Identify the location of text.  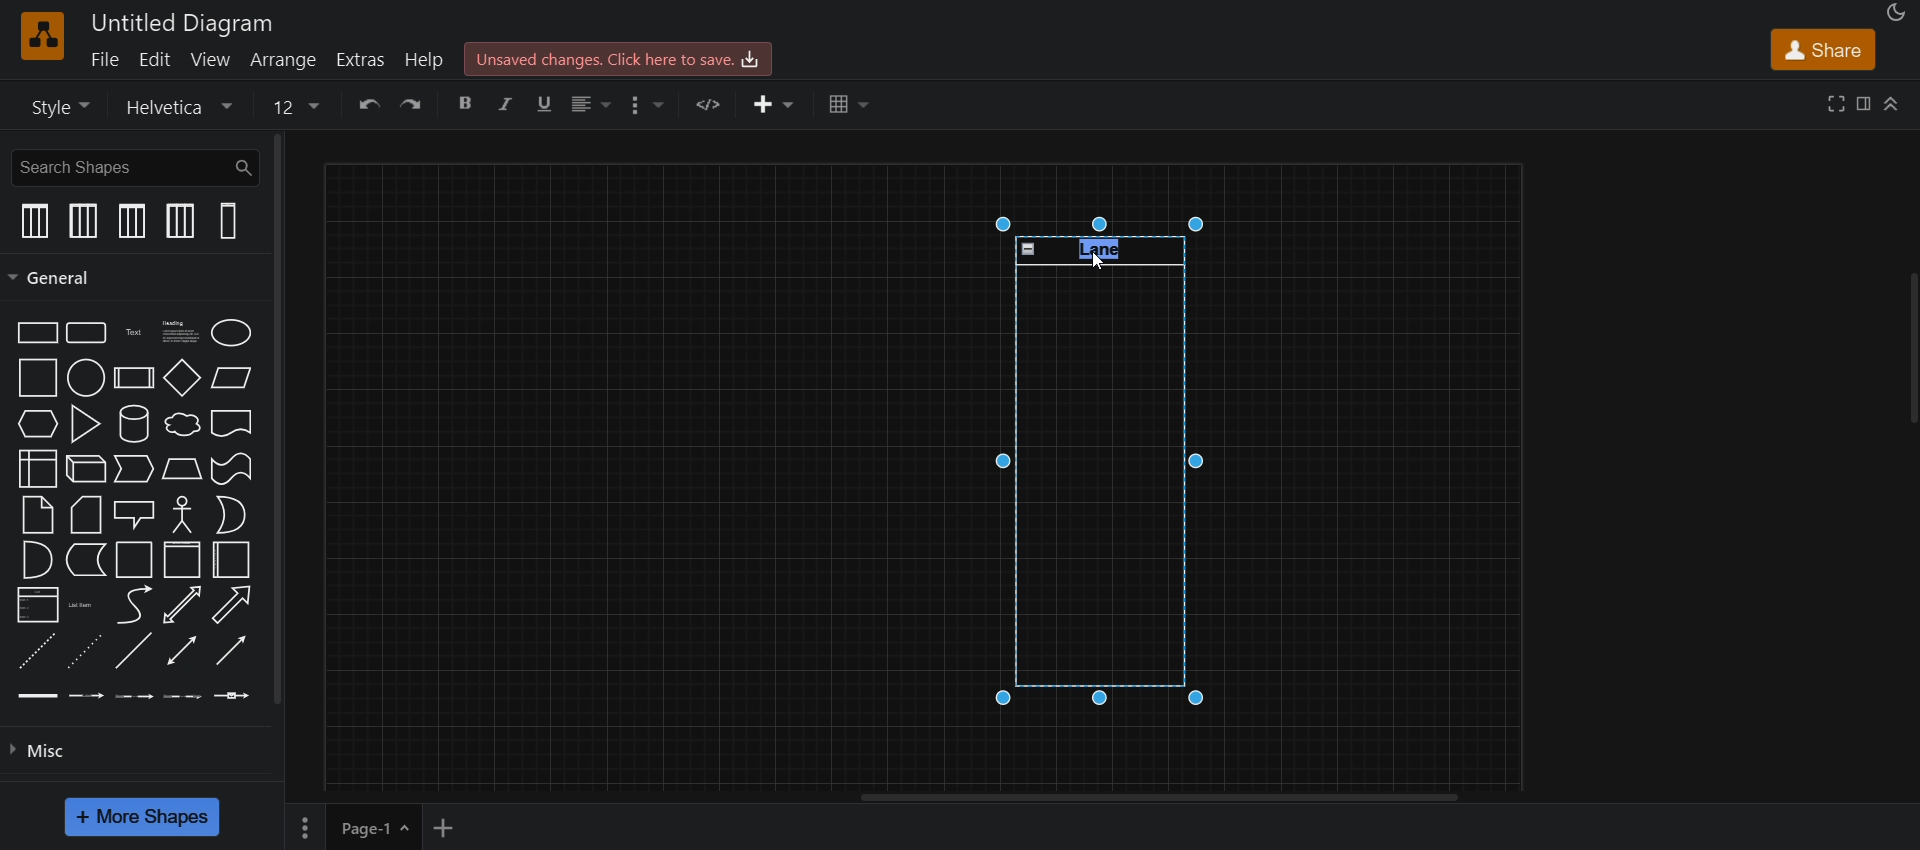
(133, 330).